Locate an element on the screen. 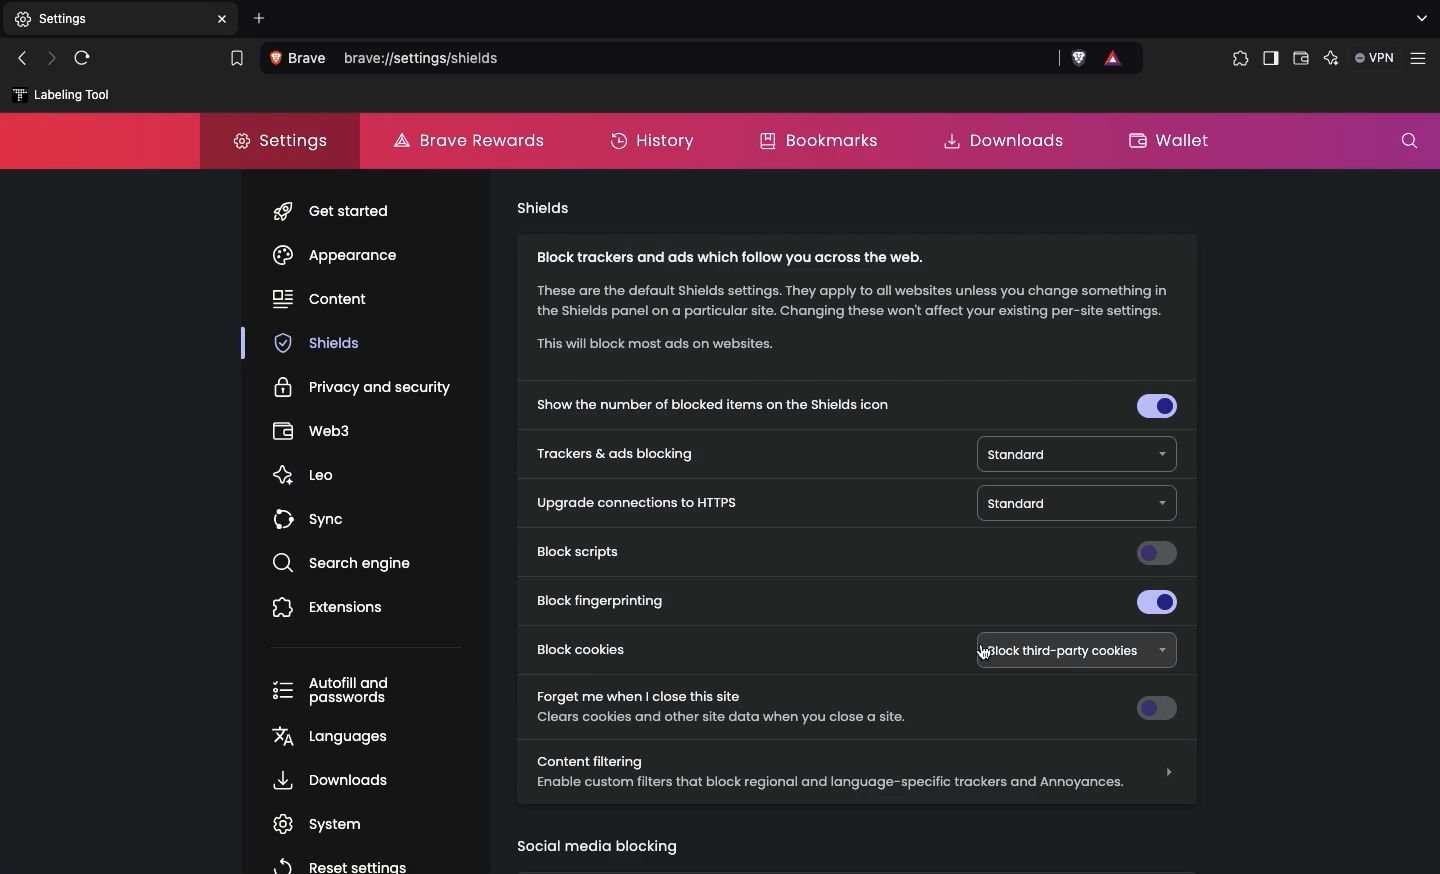  Privacy and security is located at coordinates (361, 388).